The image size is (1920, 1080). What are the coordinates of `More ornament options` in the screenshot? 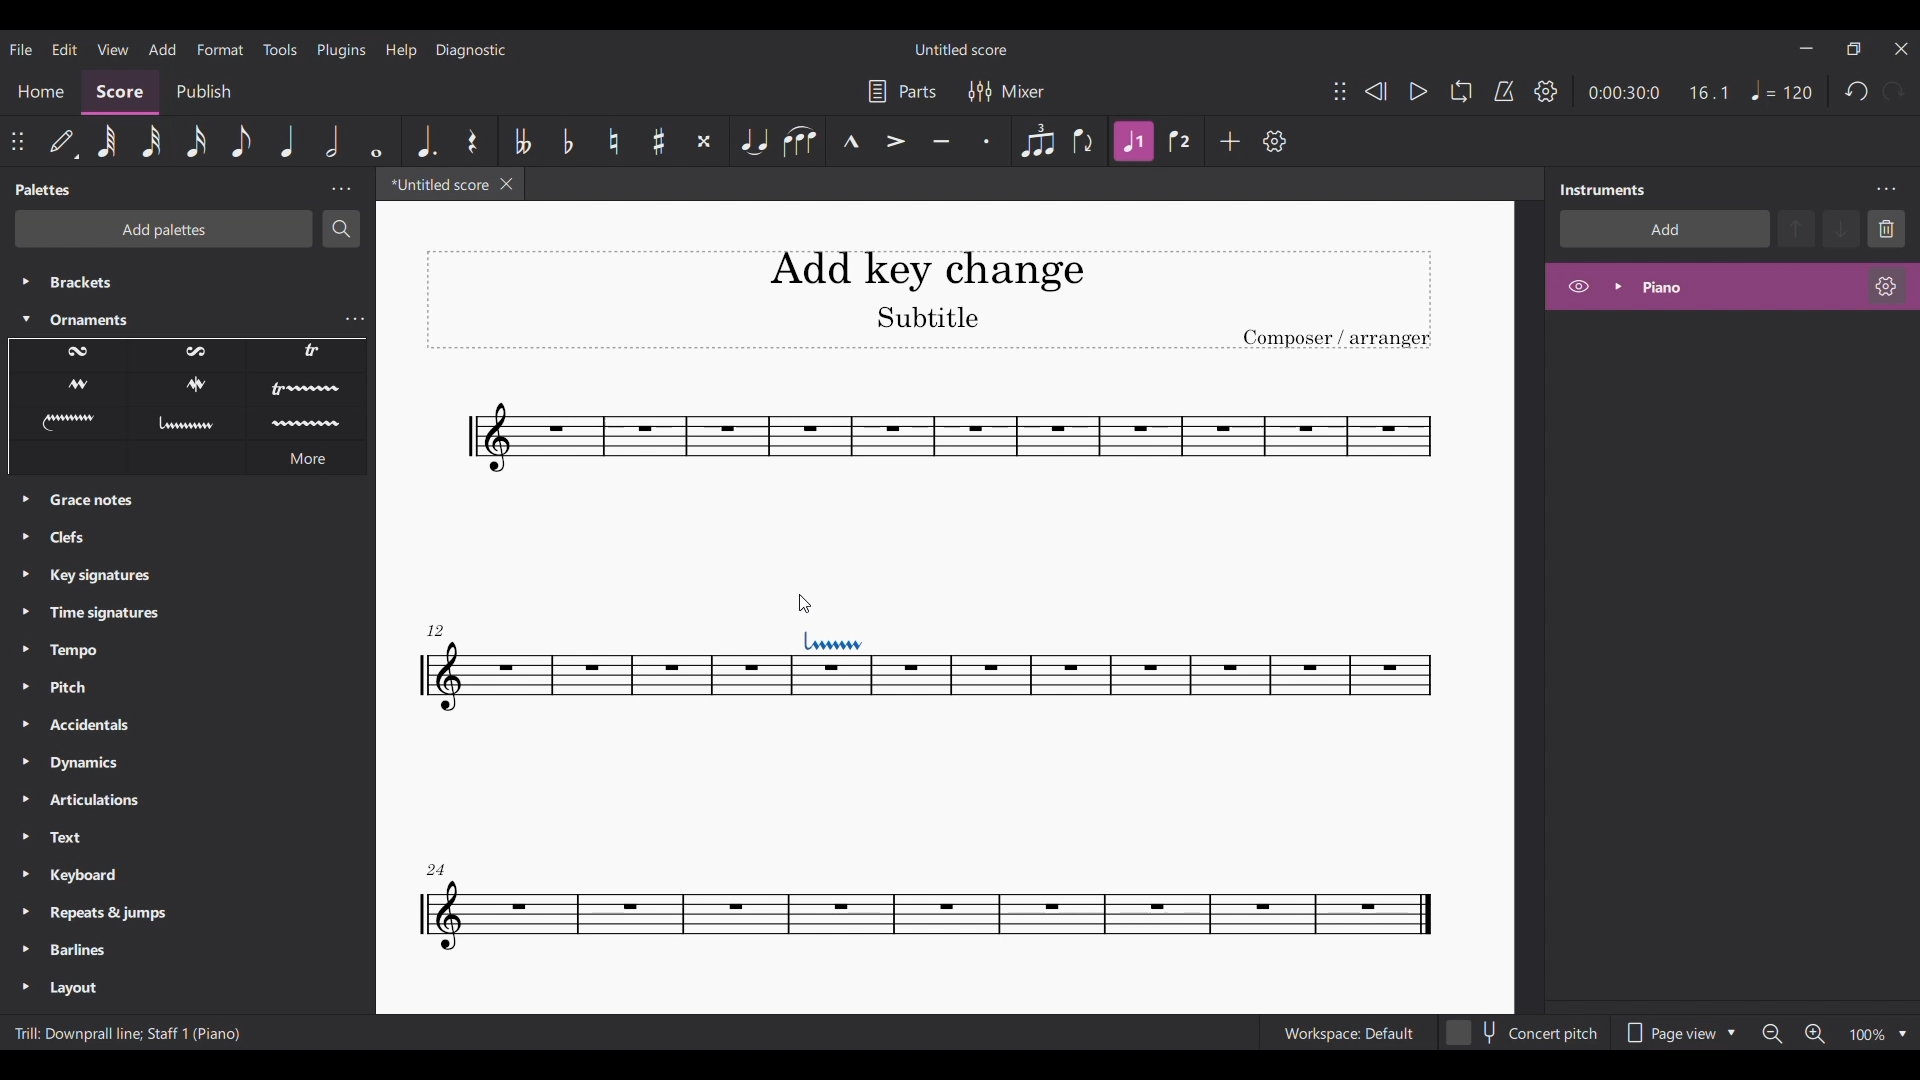 It's located at (307, 458).